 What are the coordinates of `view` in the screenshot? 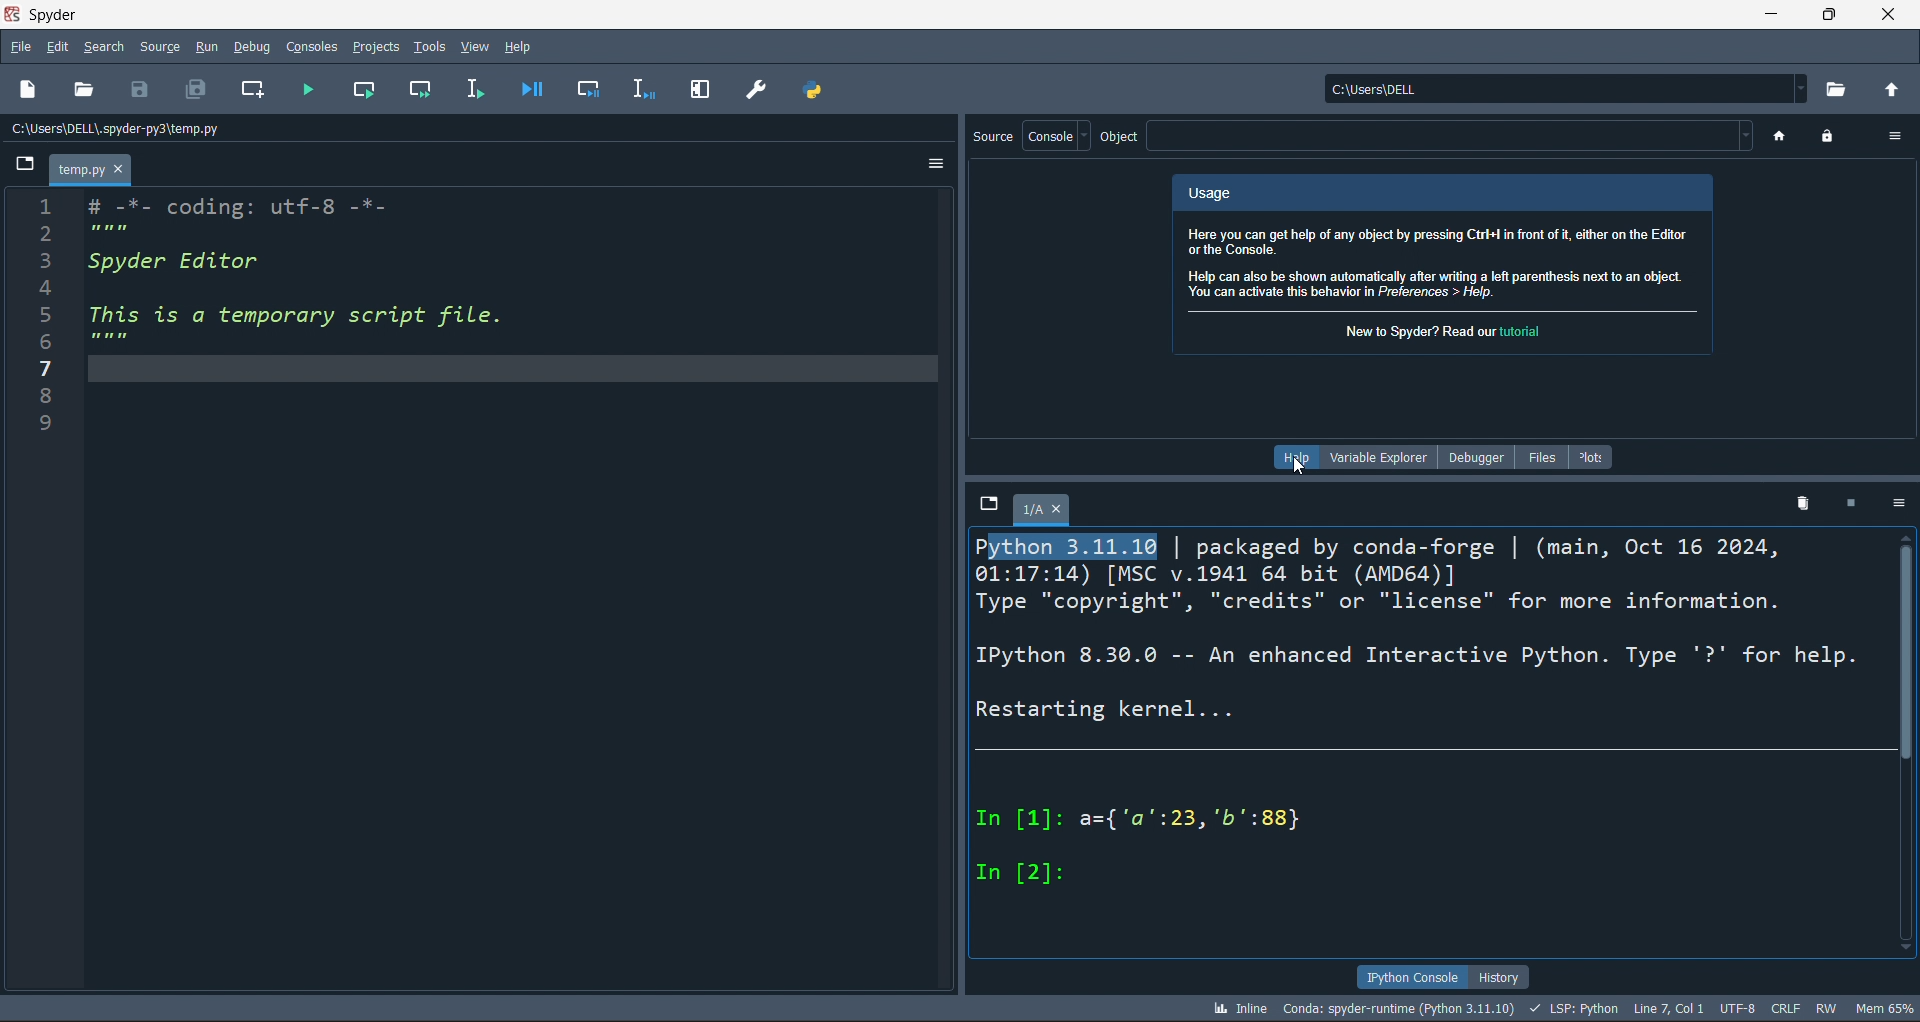 It's located at (478, 45).